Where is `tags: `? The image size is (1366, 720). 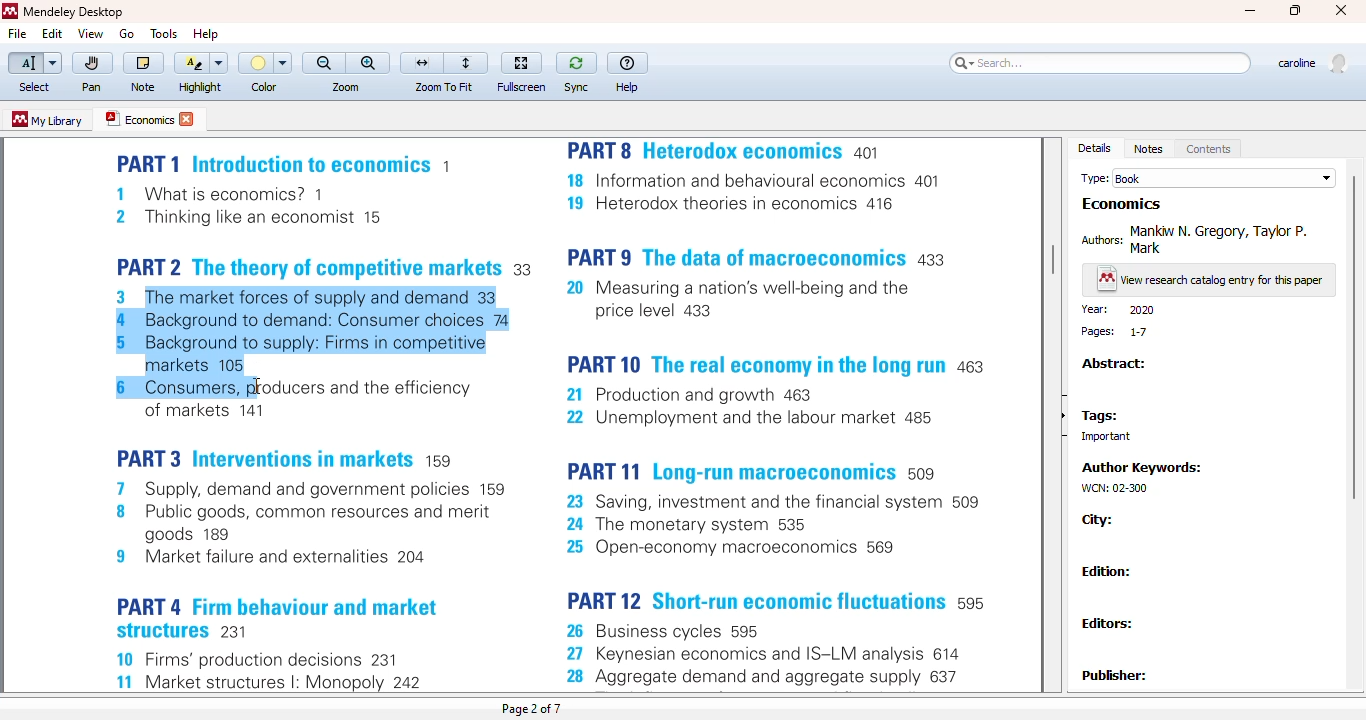
tags:  is located at coordinates (1099, 417).